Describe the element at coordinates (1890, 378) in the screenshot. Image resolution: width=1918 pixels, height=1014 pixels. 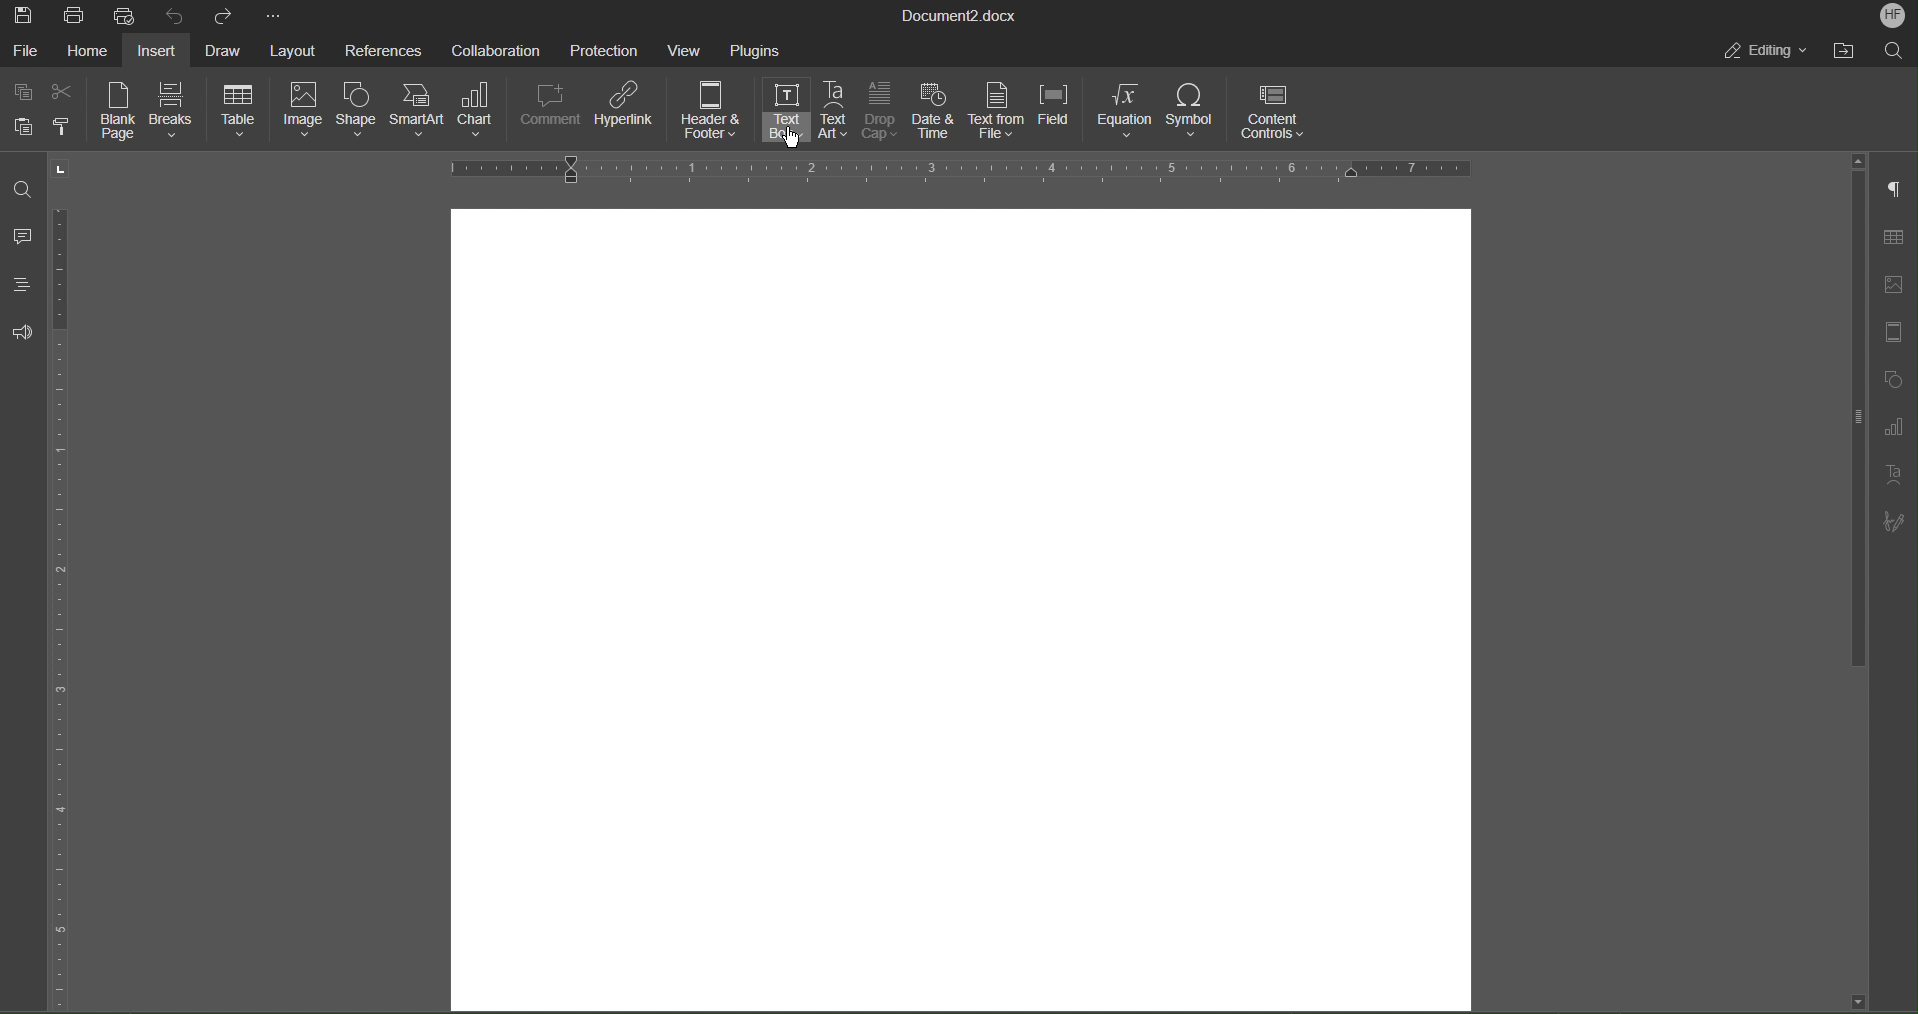
I see `Shape Settings` at that location.